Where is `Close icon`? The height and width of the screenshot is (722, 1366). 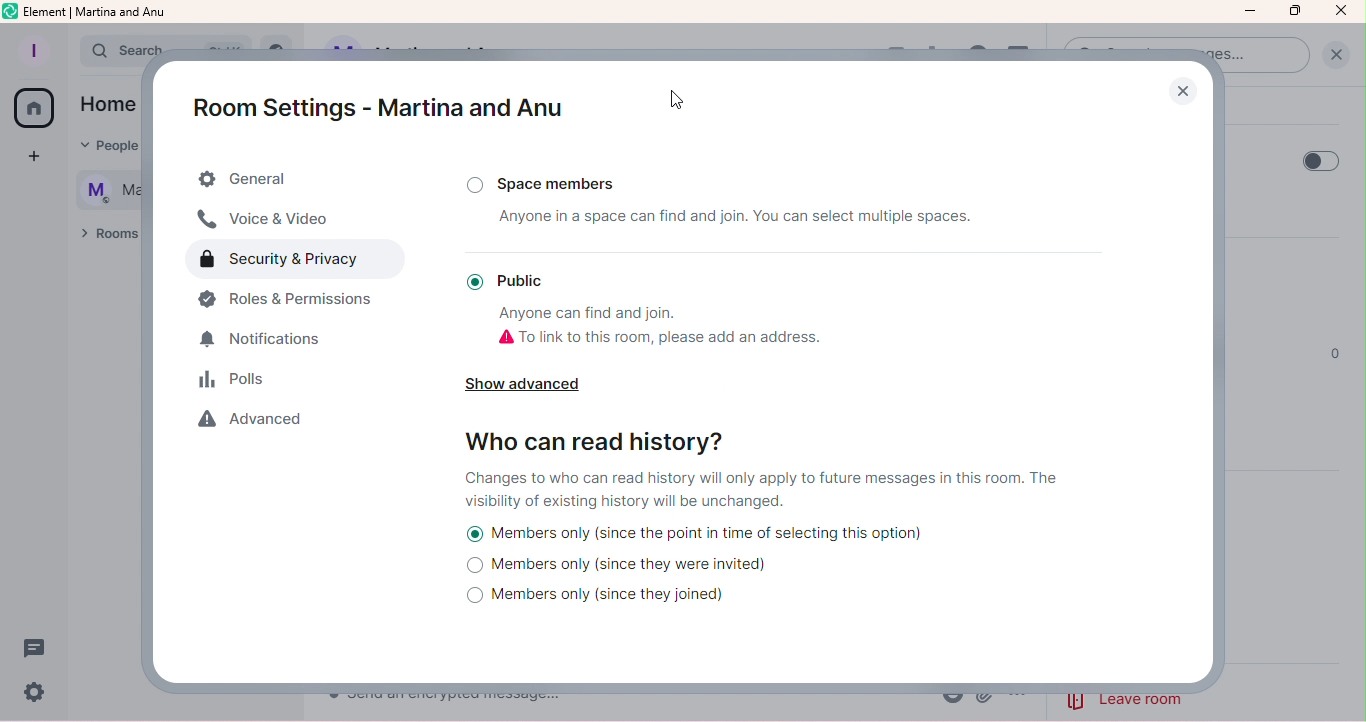 Close icon is located at coordinates (1341, 12).